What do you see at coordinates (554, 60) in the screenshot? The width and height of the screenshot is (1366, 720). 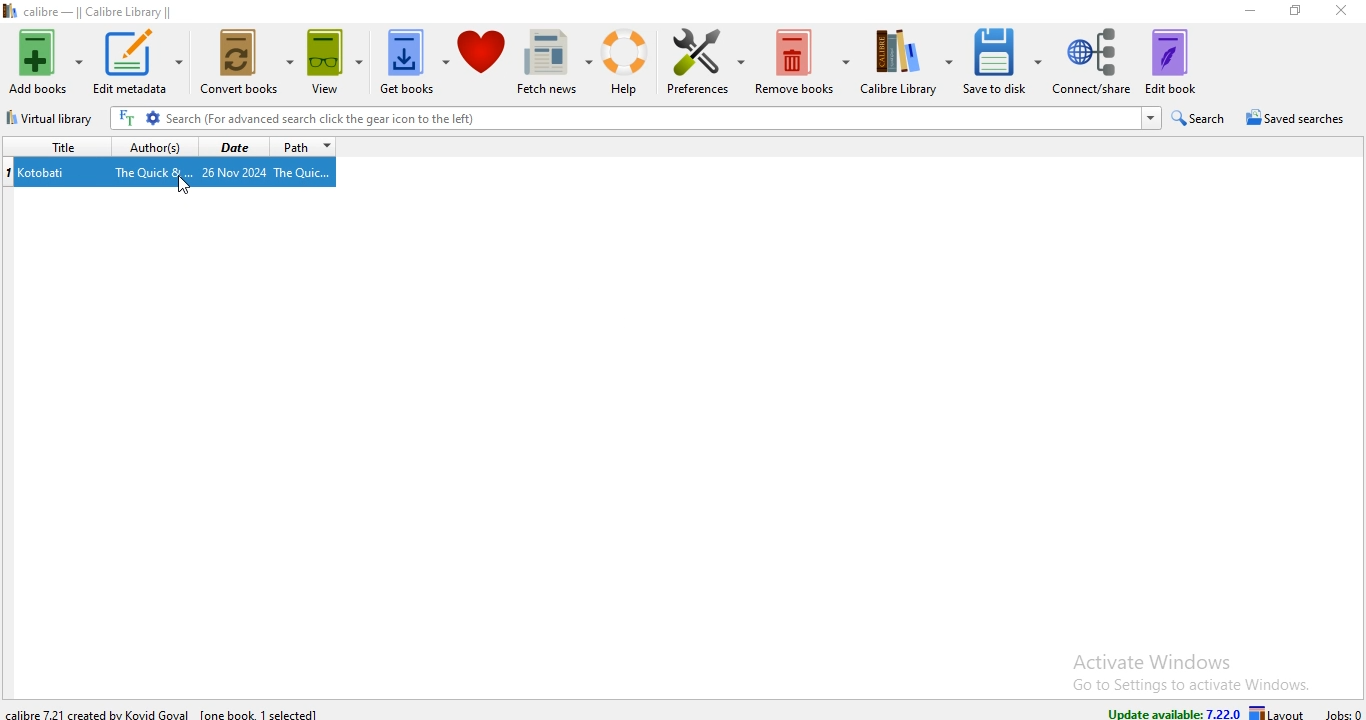 I see `fetch news` at bounding box center [554, 60].